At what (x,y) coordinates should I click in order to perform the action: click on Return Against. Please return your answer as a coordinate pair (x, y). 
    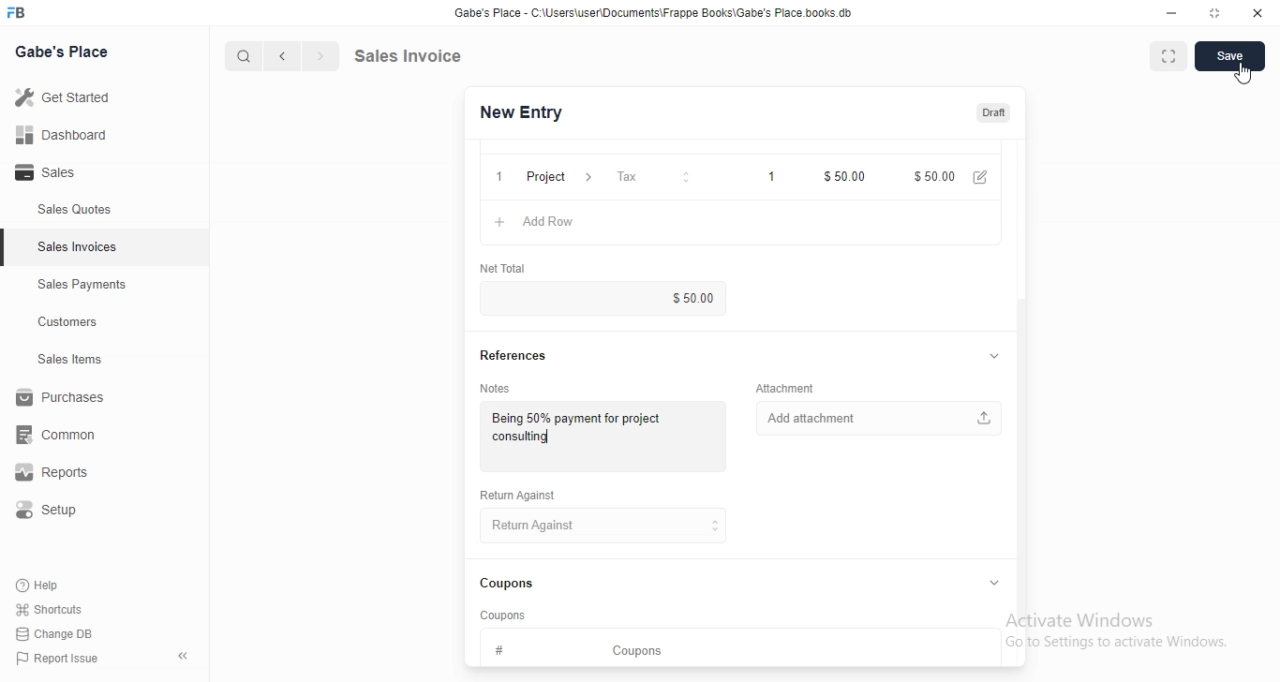
    Looking at the image, I should click on (523, 495).